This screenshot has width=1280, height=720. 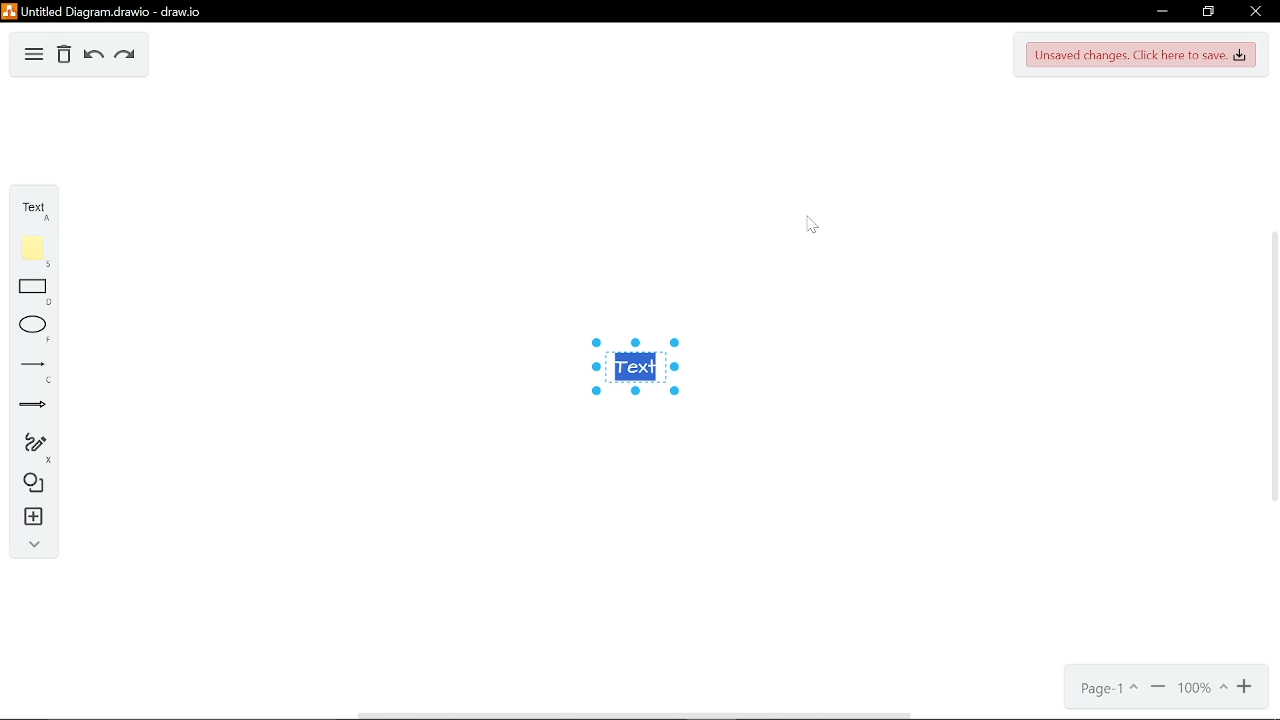 I want to click on Close, so click(x=1254, y=12).